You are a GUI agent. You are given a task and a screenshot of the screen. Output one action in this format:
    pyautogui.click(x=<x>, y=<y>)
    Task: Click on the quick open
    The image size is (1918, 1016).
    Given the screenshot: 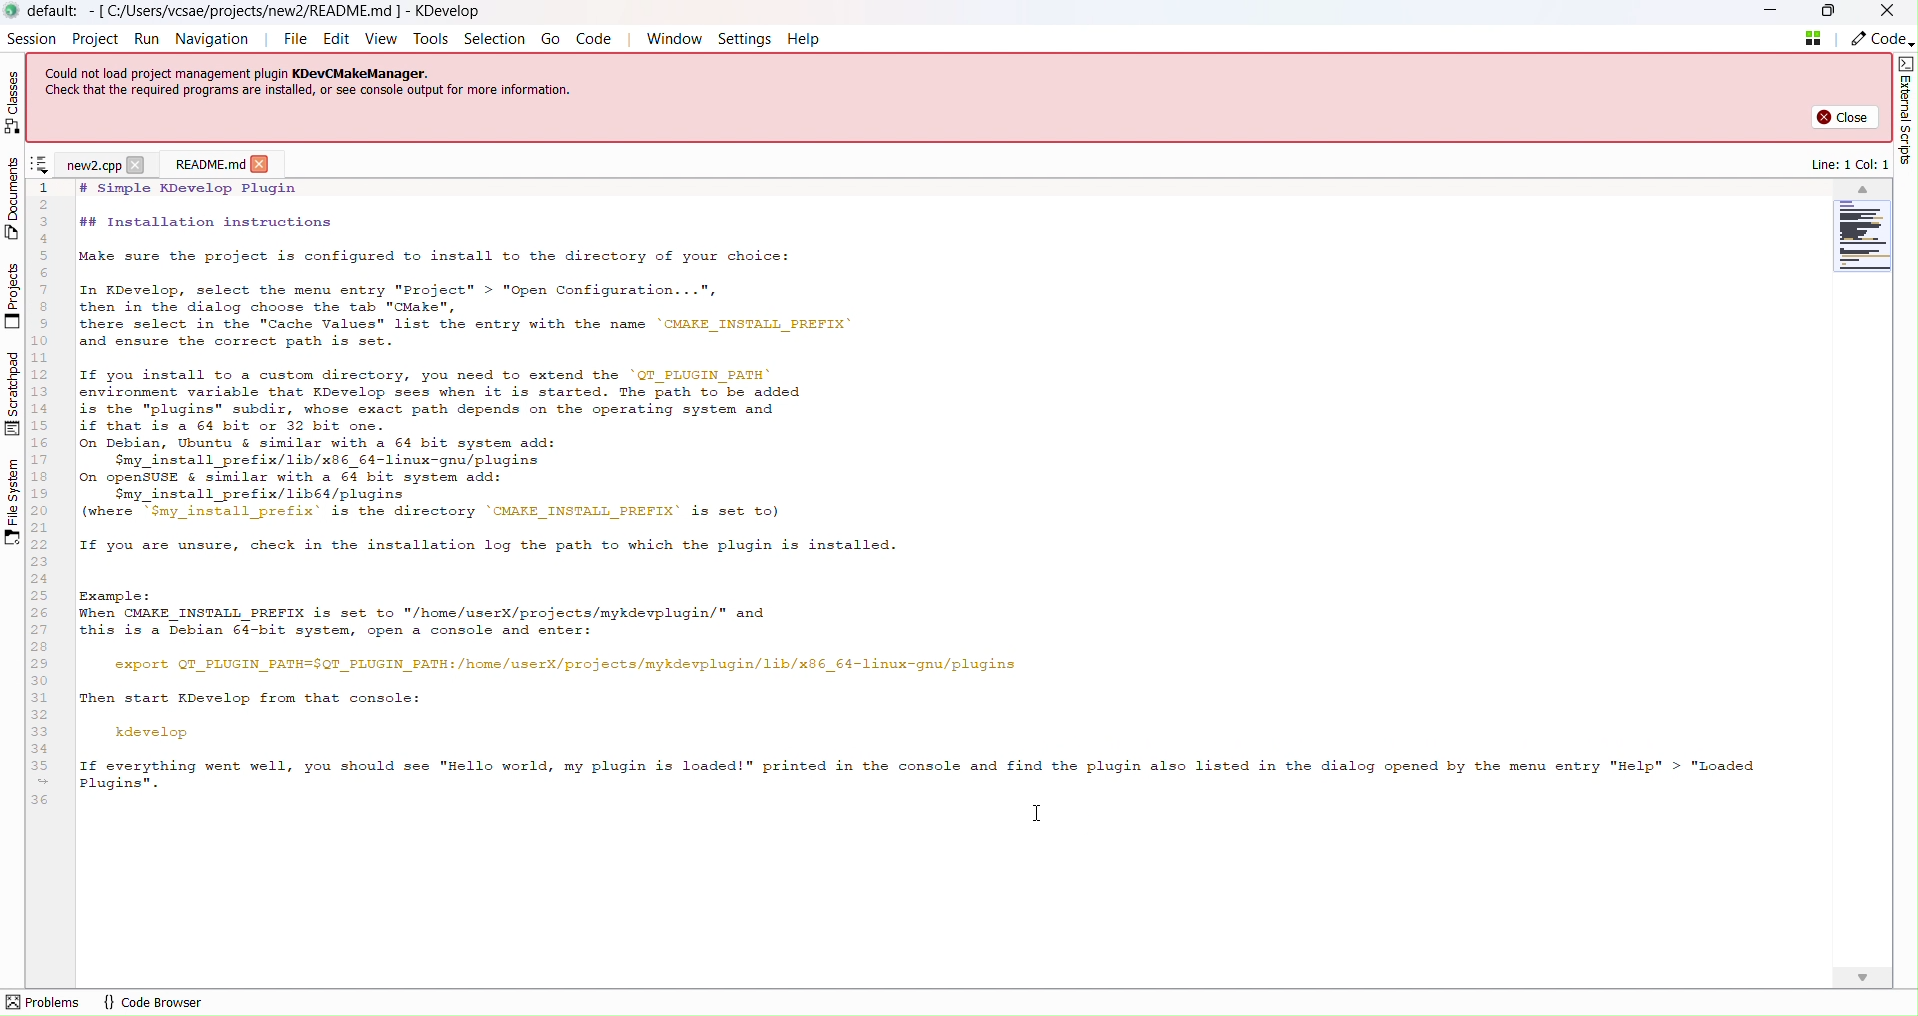 What is the action you would take?
    pyautogui.click(x=1813, y=38)
    